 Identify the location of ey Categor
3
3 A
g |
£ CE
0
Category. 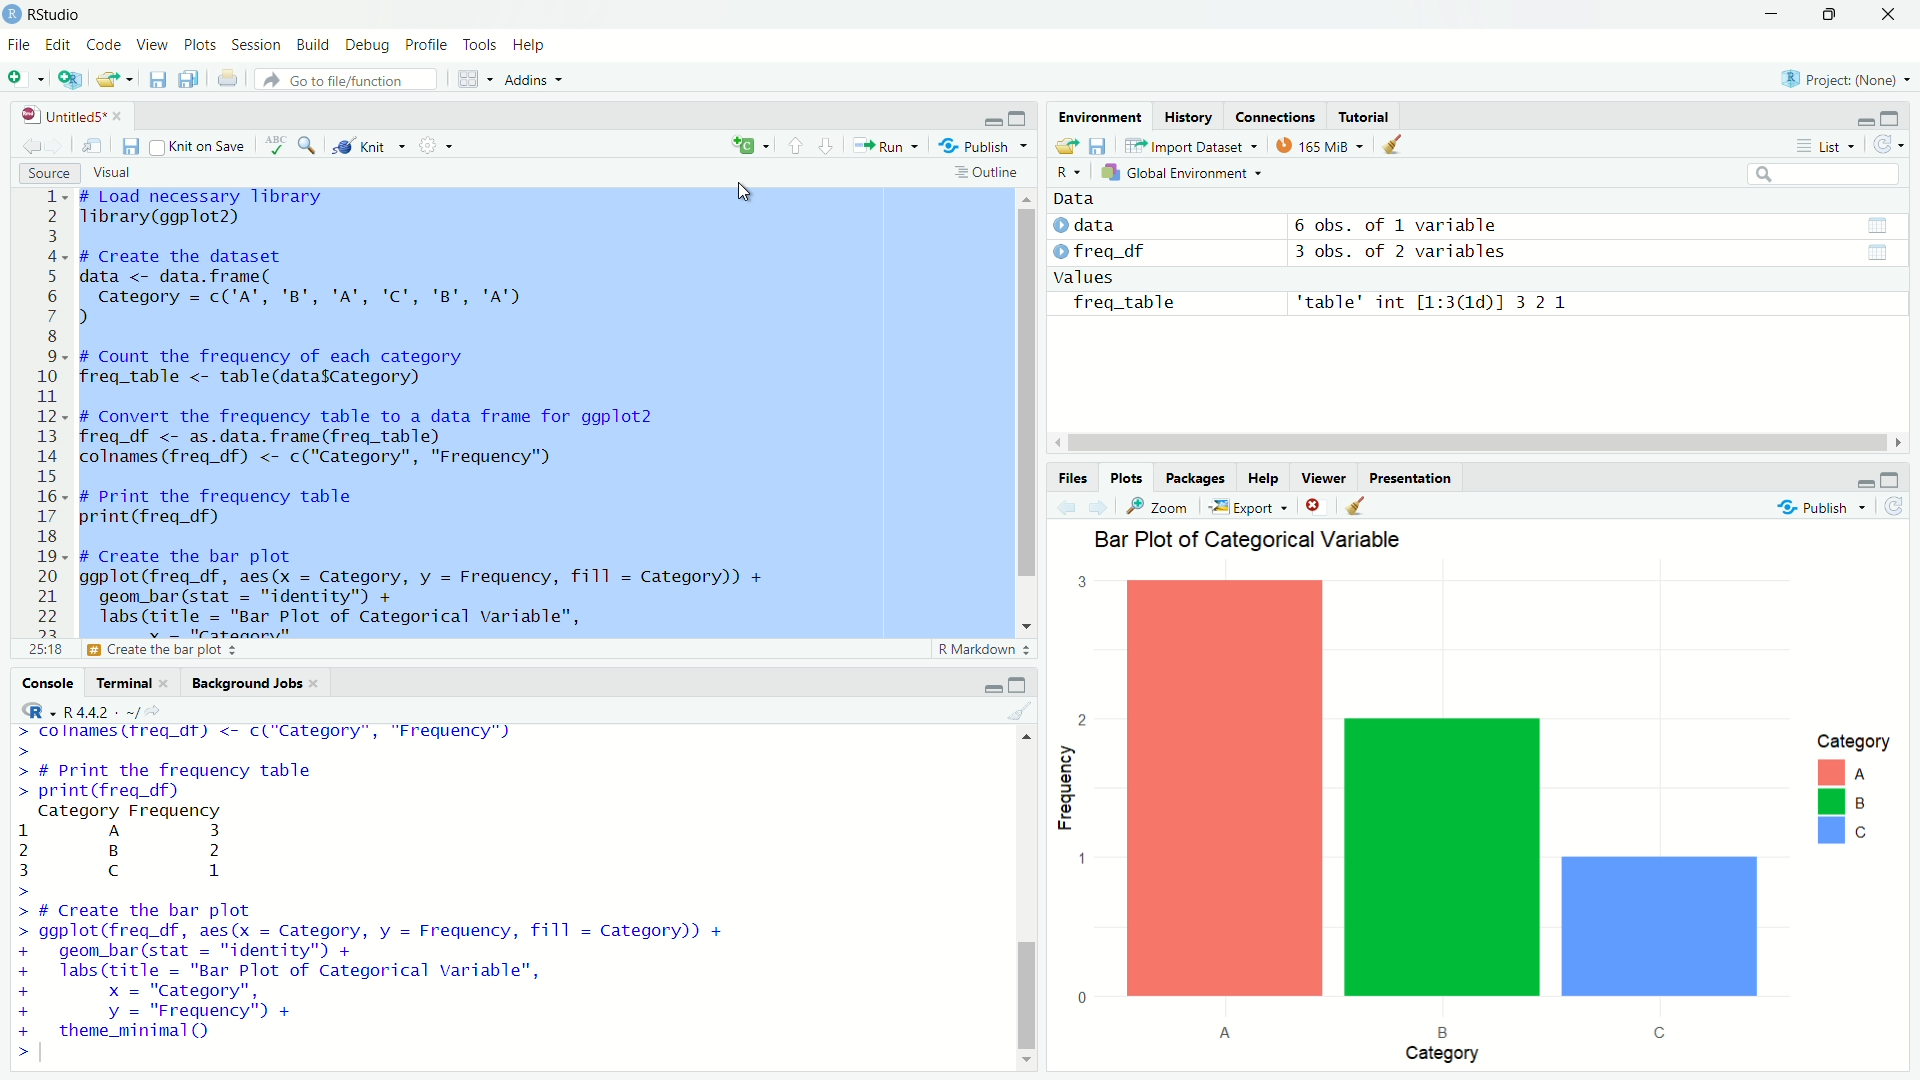
(1486, 818).